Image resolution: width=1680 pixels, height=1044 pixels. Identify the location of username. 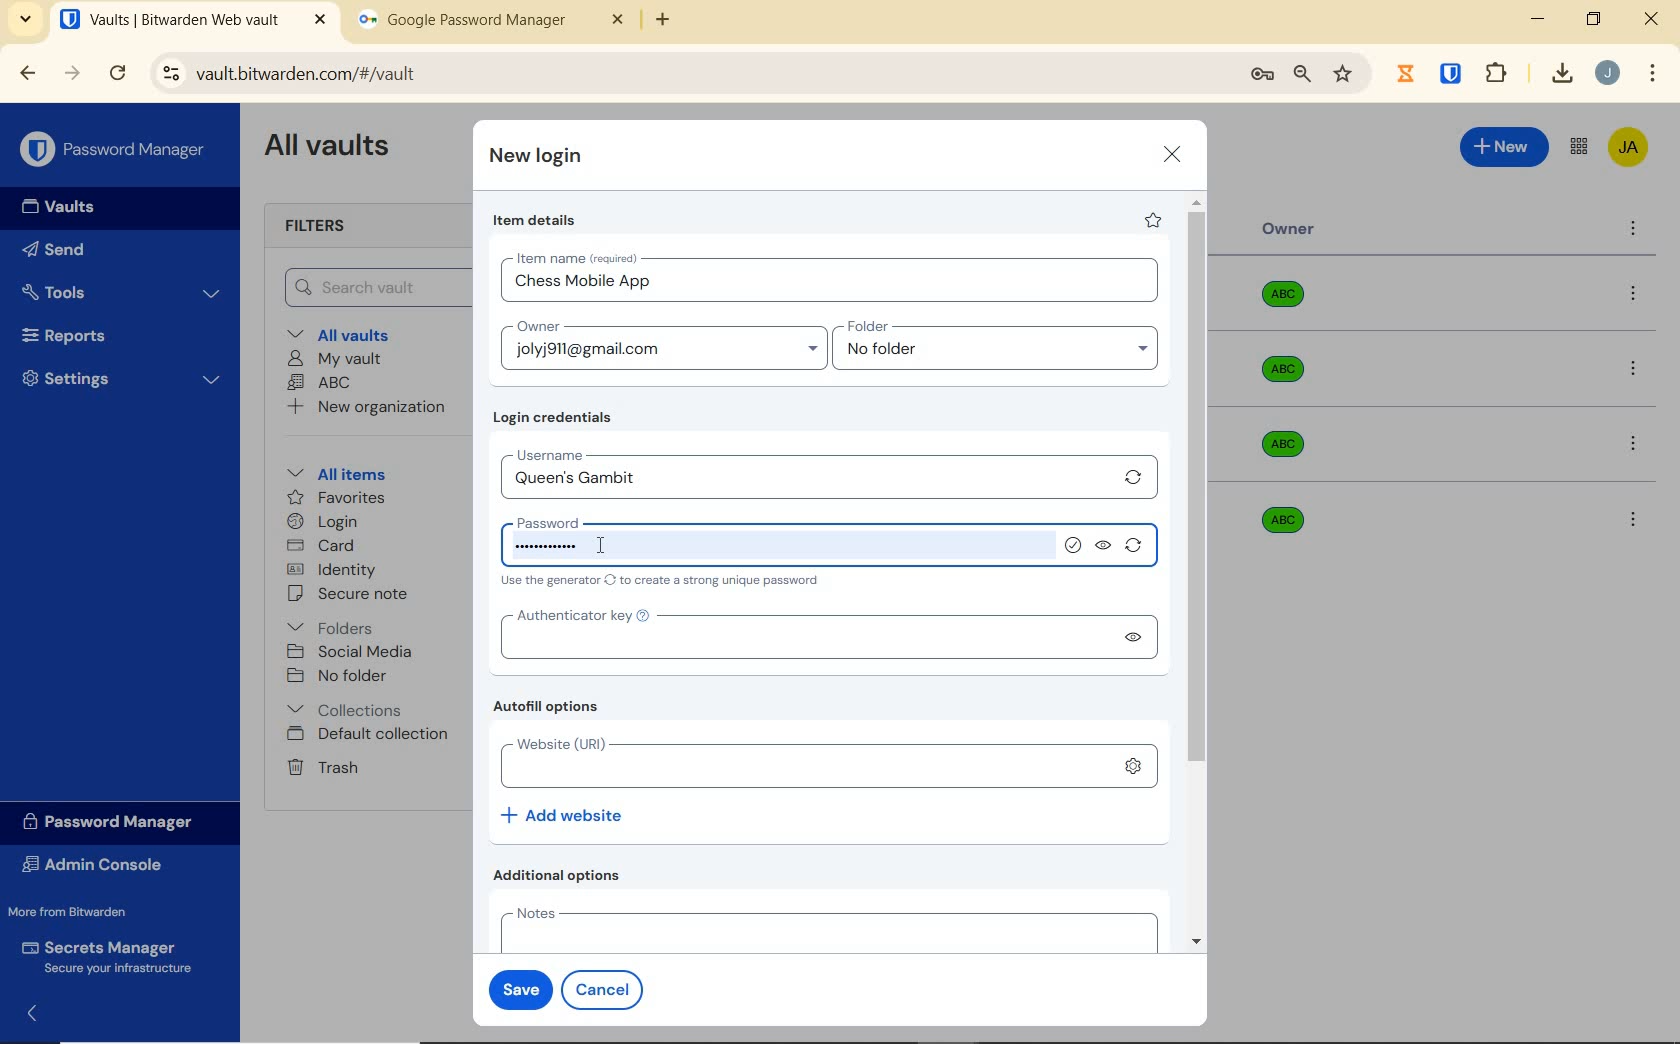
(606, 452).